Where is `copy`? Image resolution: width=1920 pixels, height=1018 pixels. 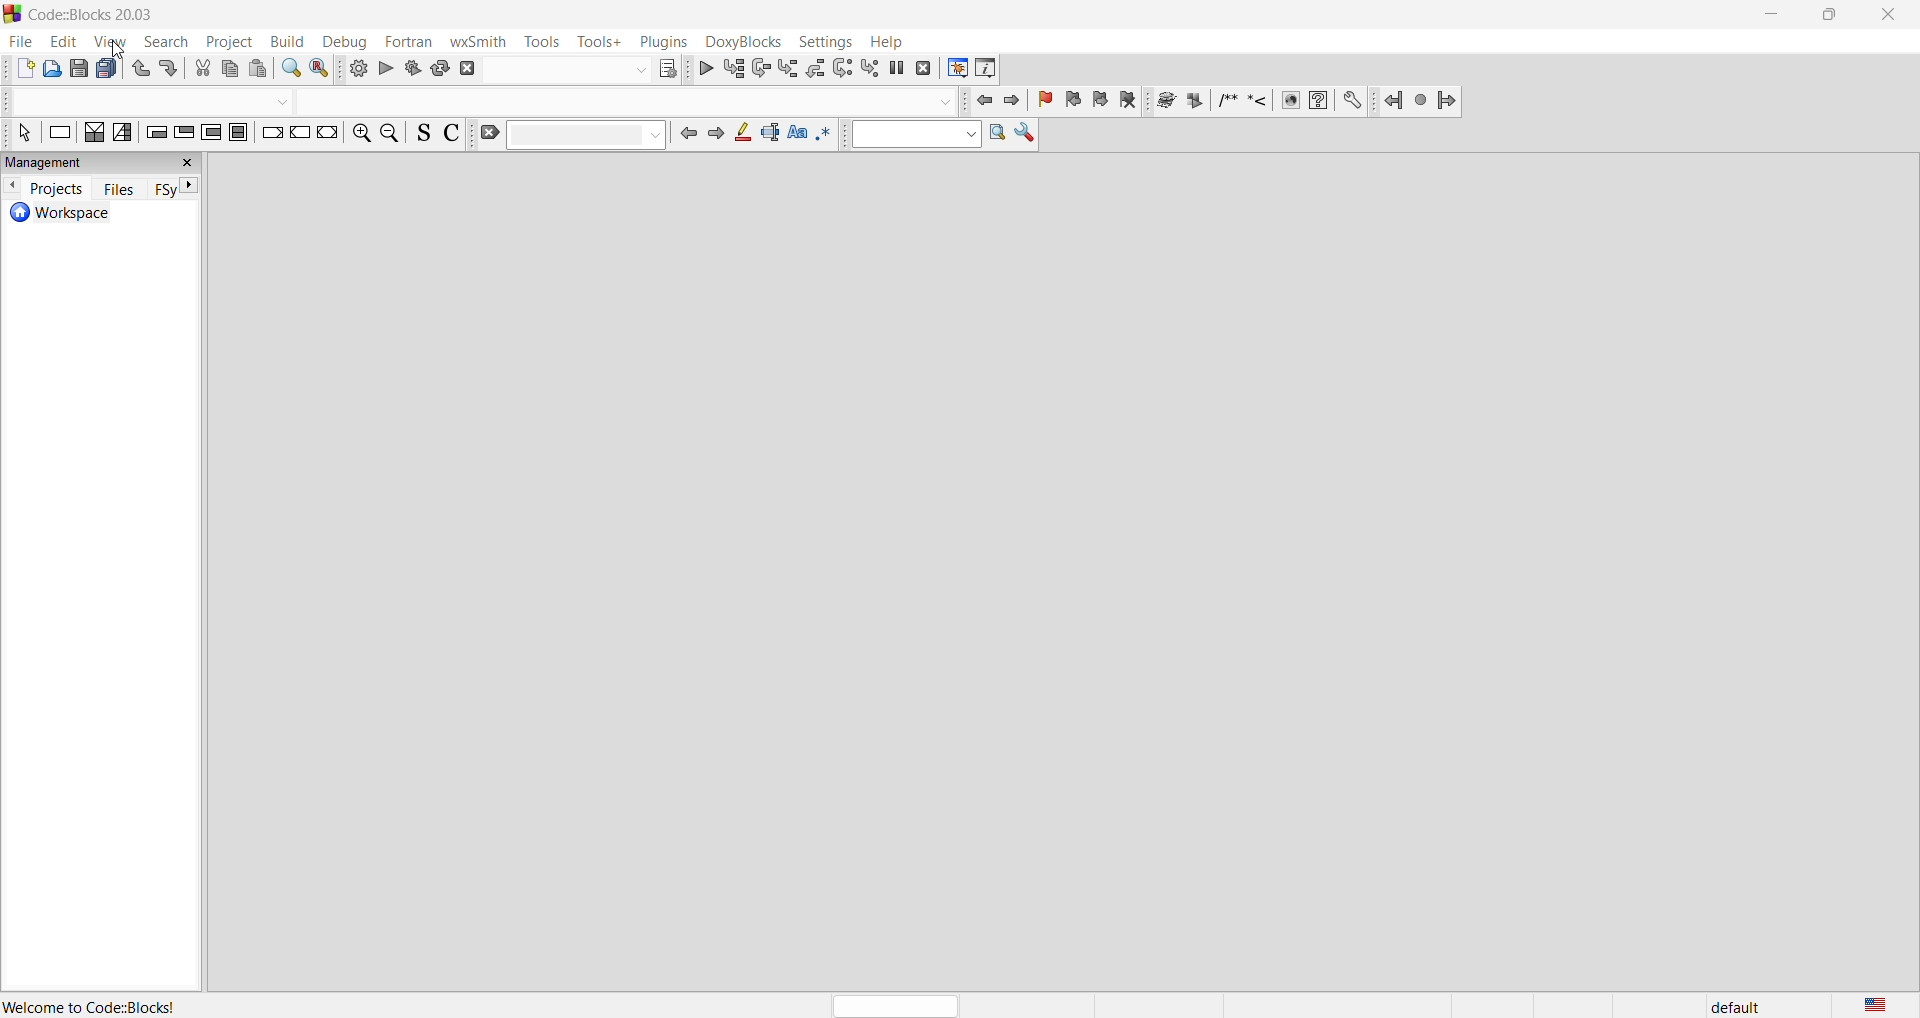
copy is located at coordinates (231, 69).